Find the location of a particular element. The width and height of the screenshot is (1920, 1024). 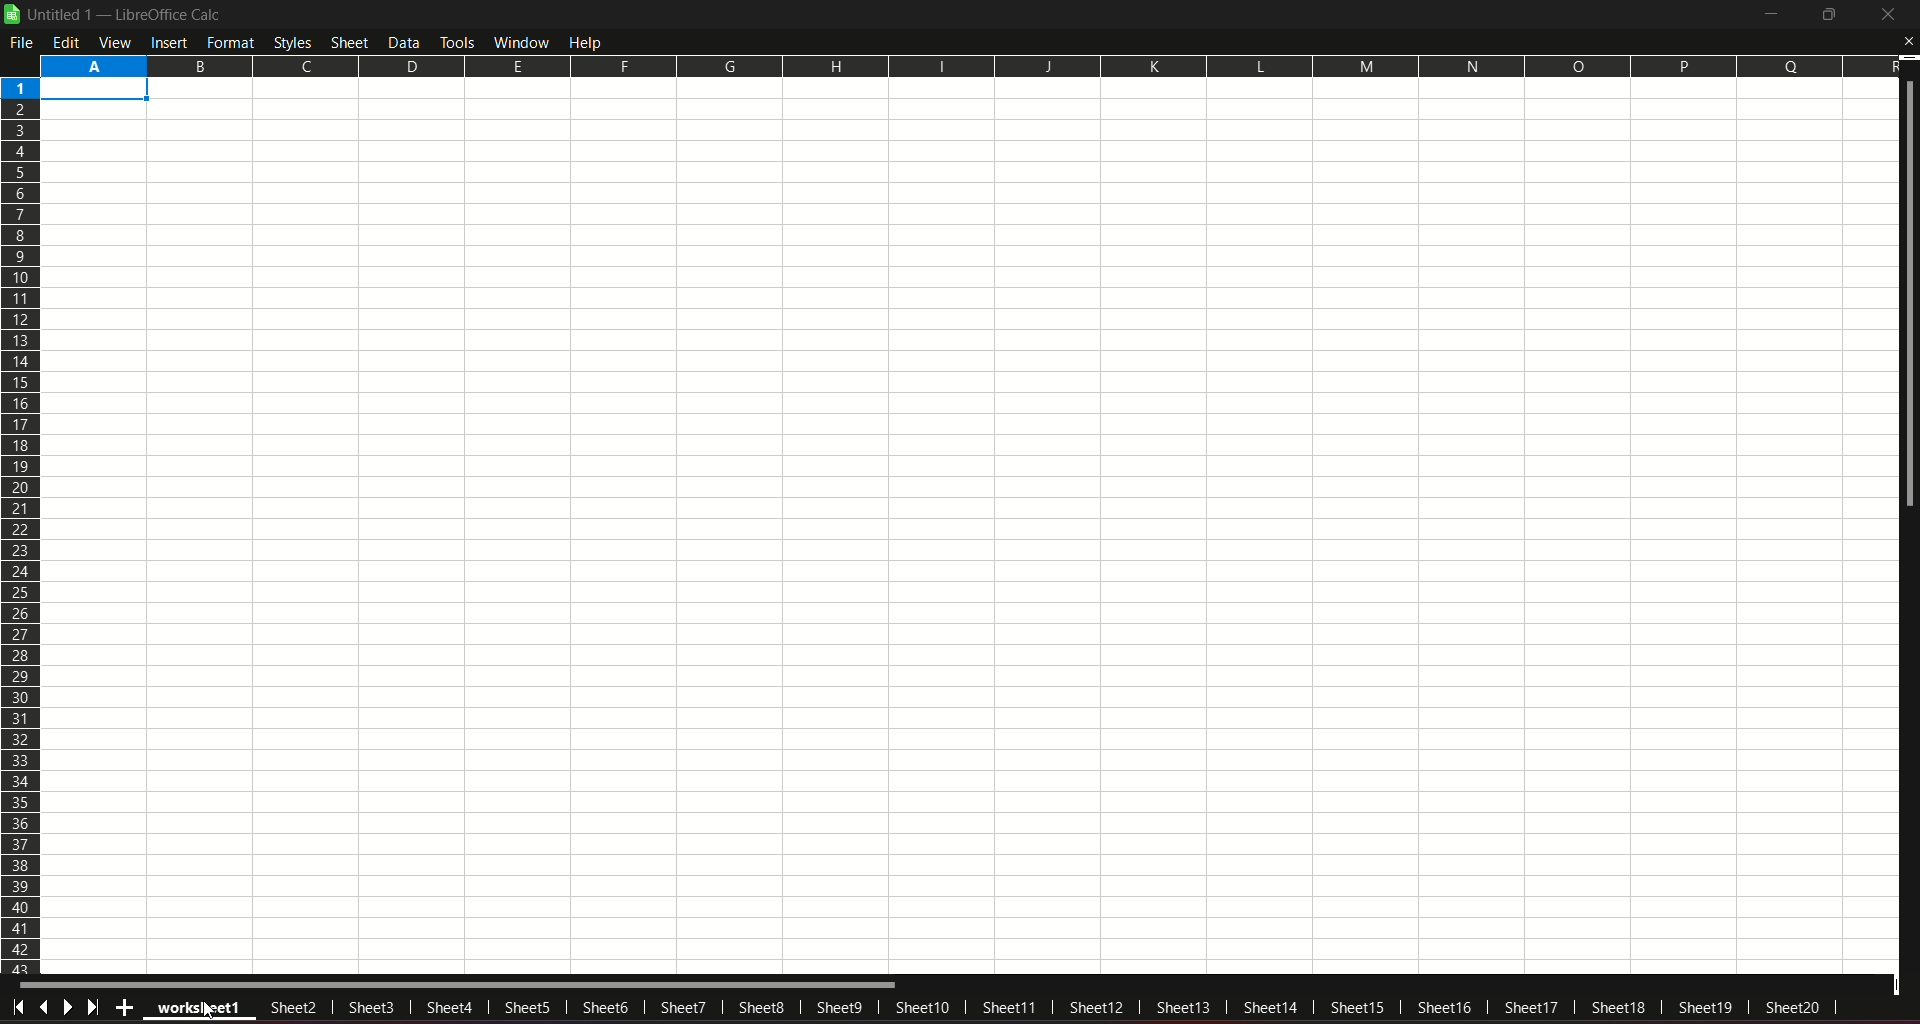

sheet15 is located at coordinates (1360, 1007).